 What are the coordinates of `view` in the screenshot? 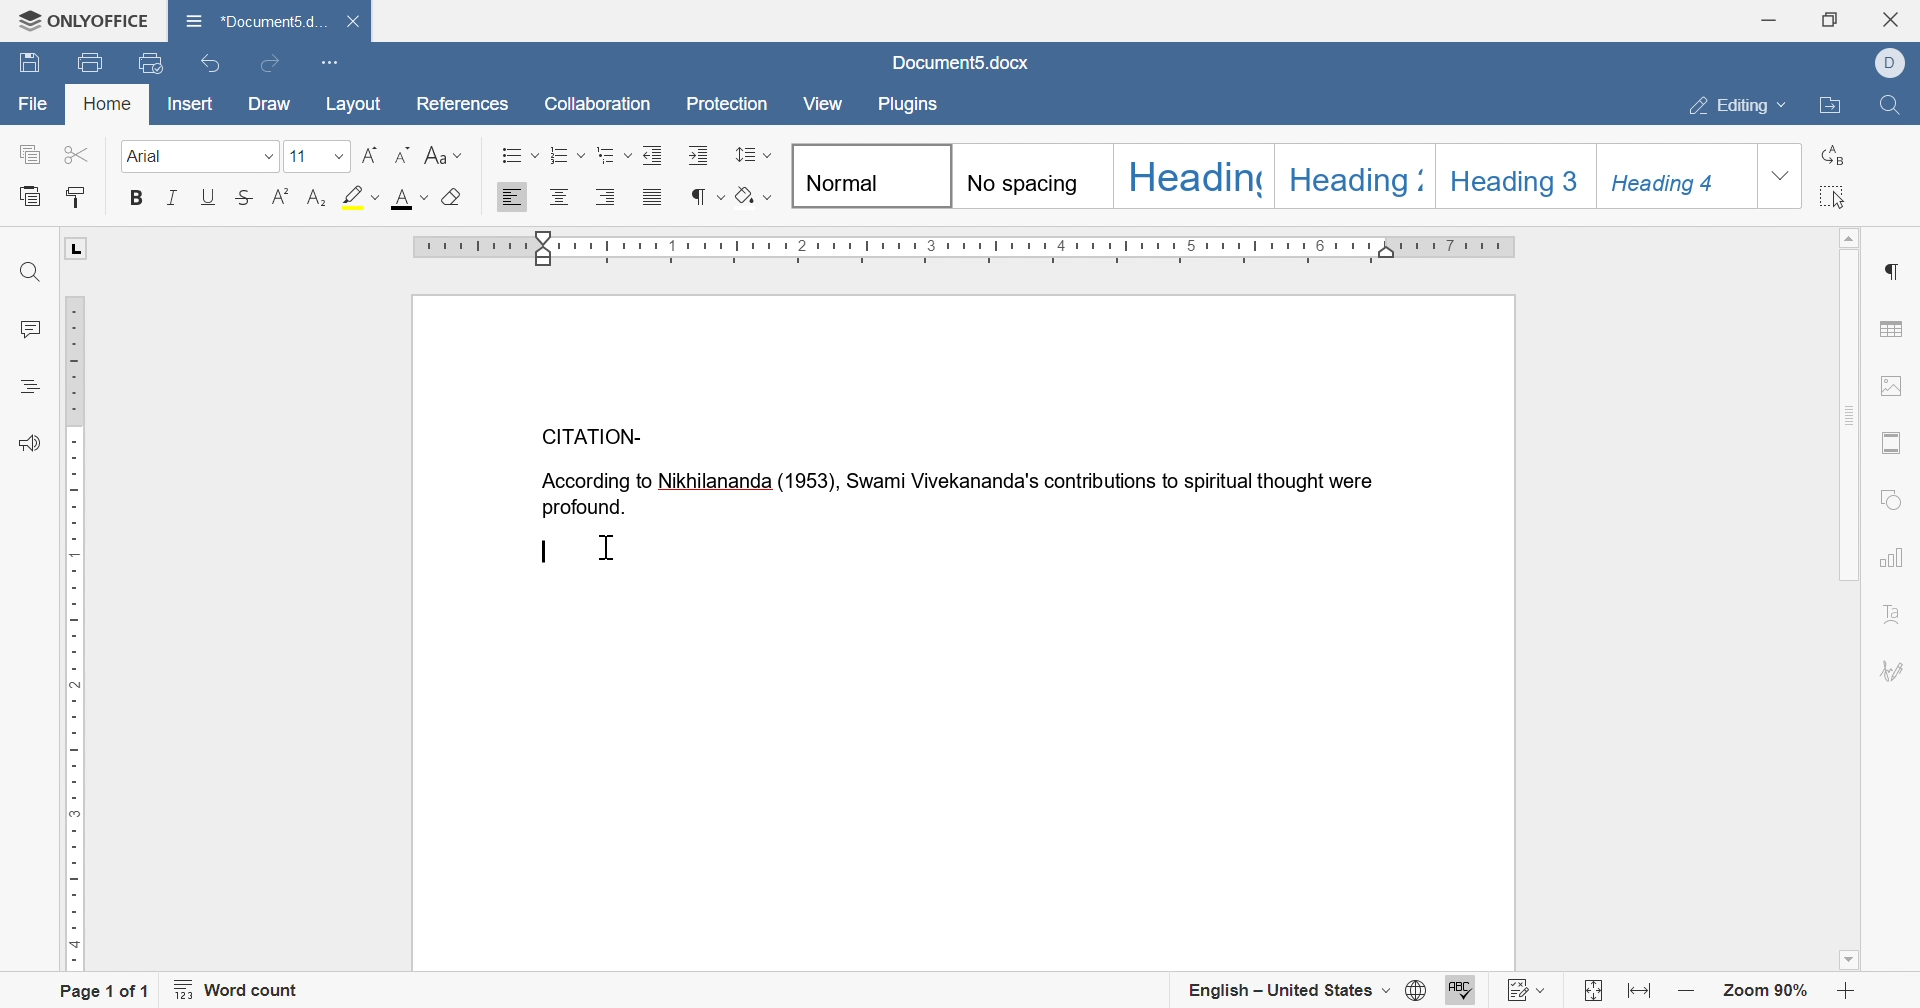 It's located at (820, 102).